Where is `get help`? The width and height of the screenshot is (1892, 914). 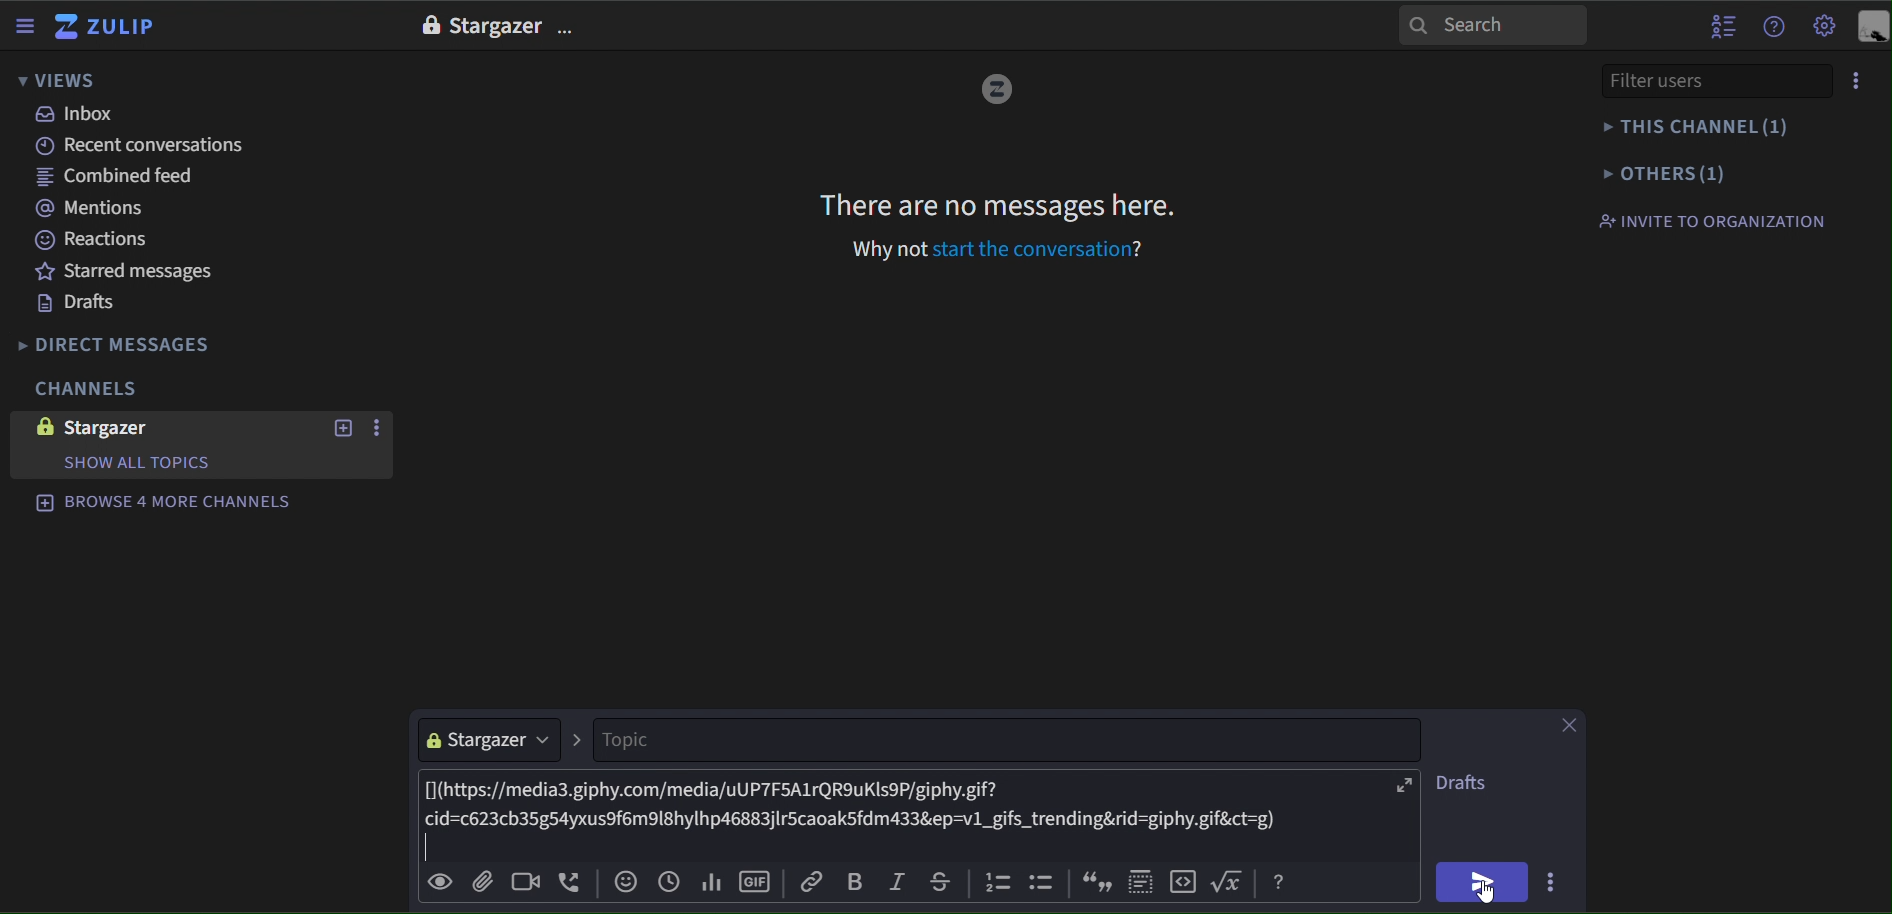 get help is located at coordinates (1775, 27).